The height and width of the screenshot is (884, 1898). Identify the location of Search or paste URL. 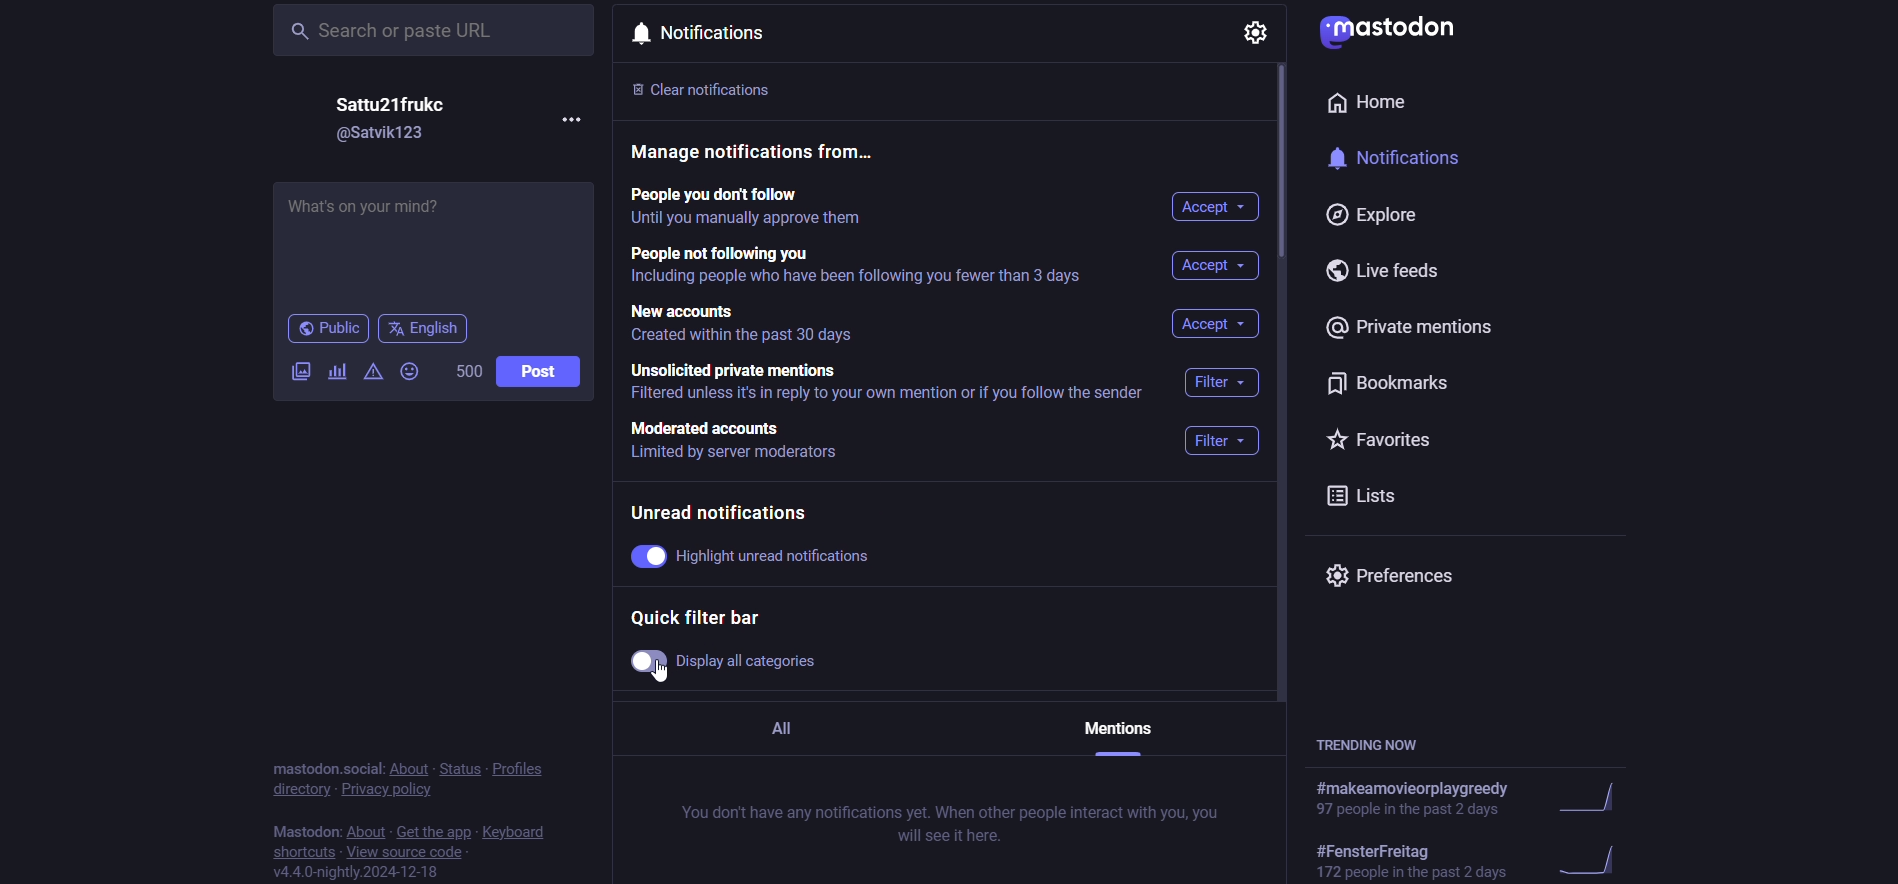
(434, 30).